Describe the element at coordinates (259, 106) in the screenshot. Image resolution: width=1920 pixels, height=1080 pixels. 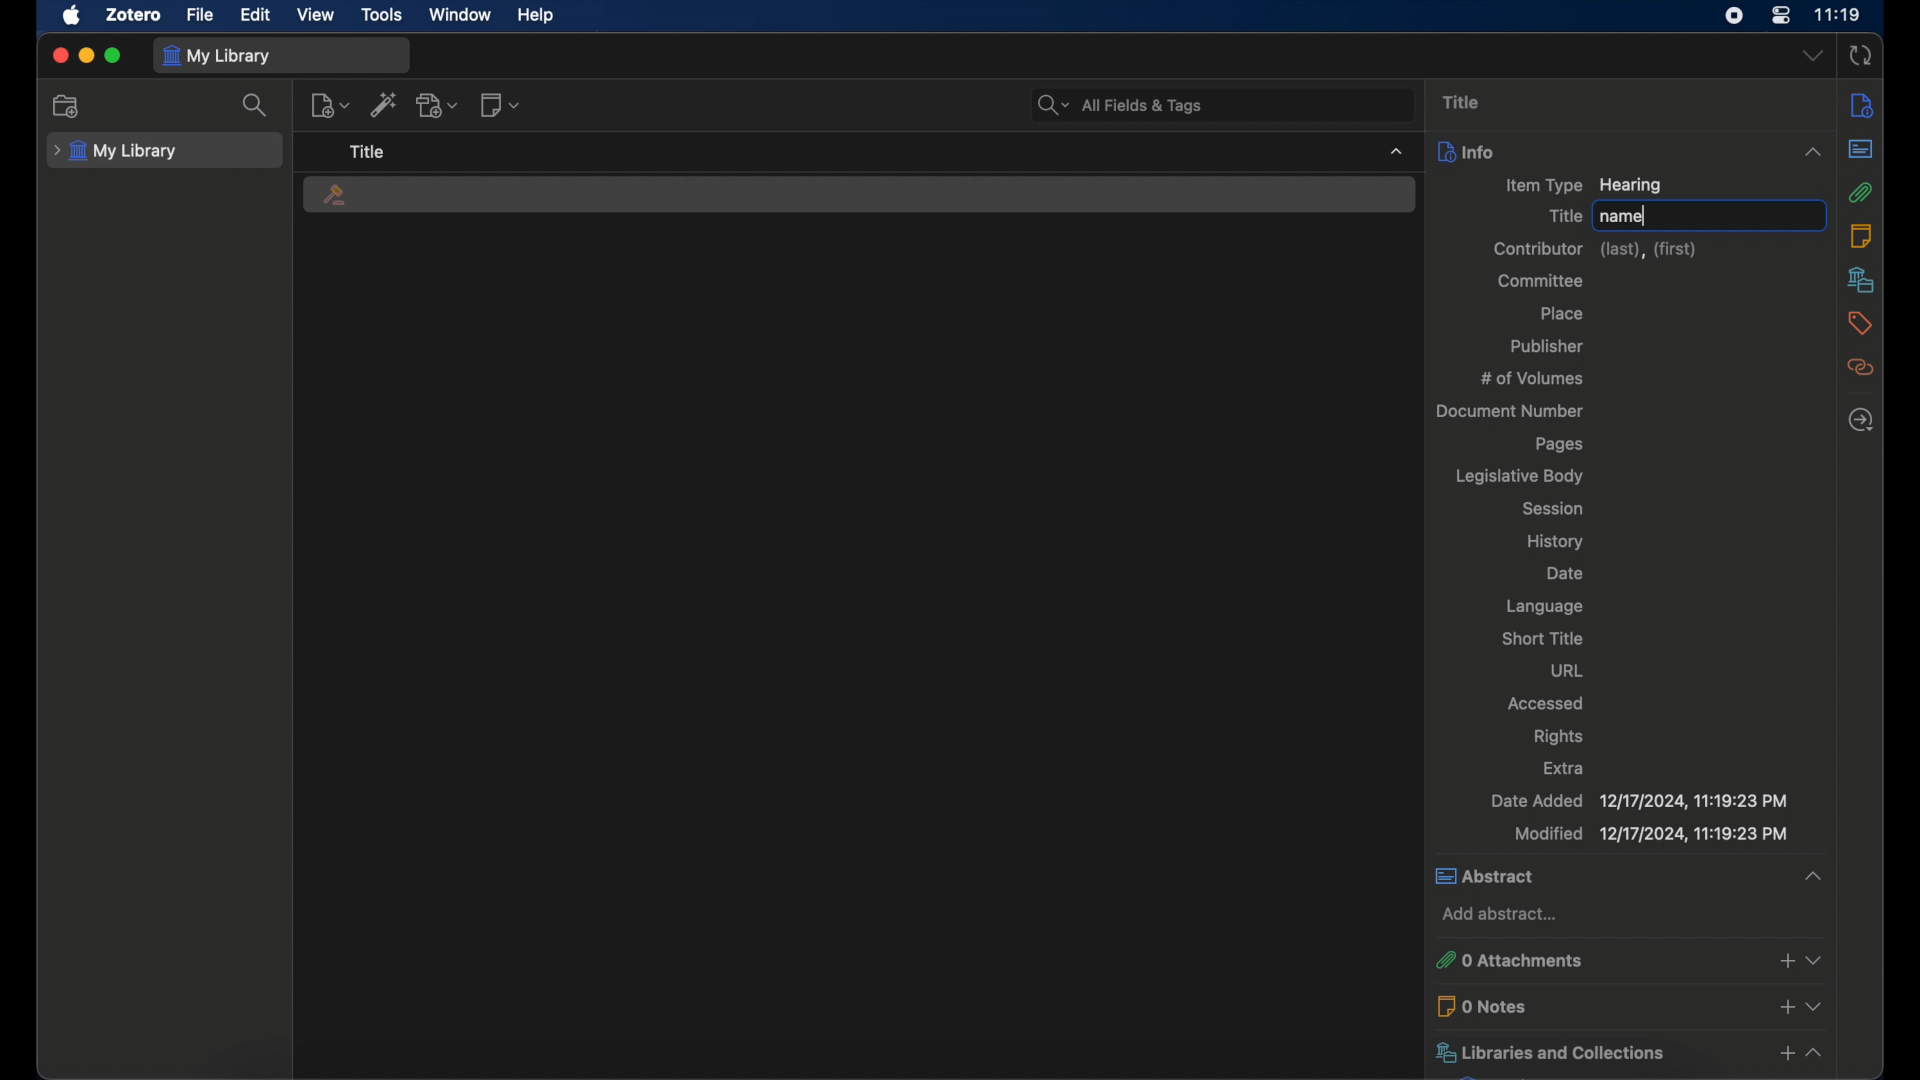
I see `search` at that location.